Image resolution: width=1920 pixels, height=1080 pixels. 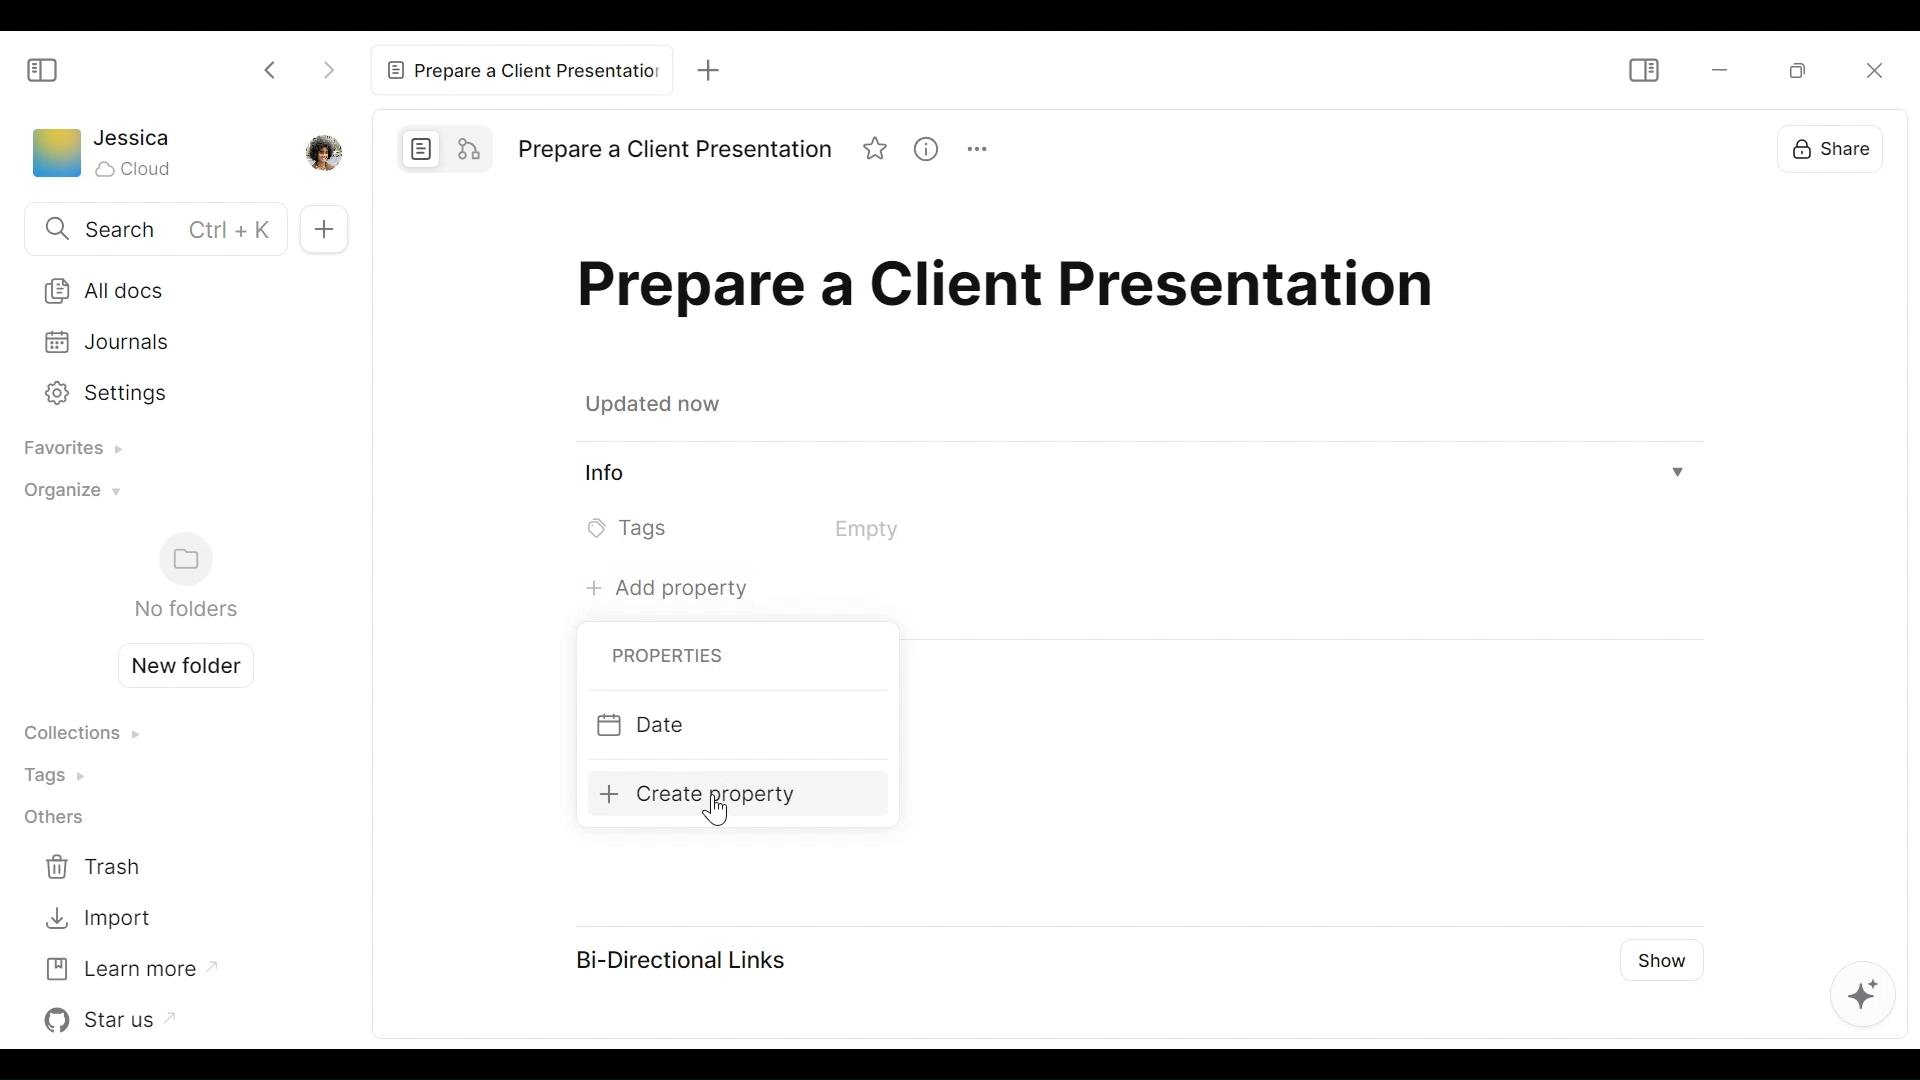 I want to click on Journals, so click(x=172, y=342).